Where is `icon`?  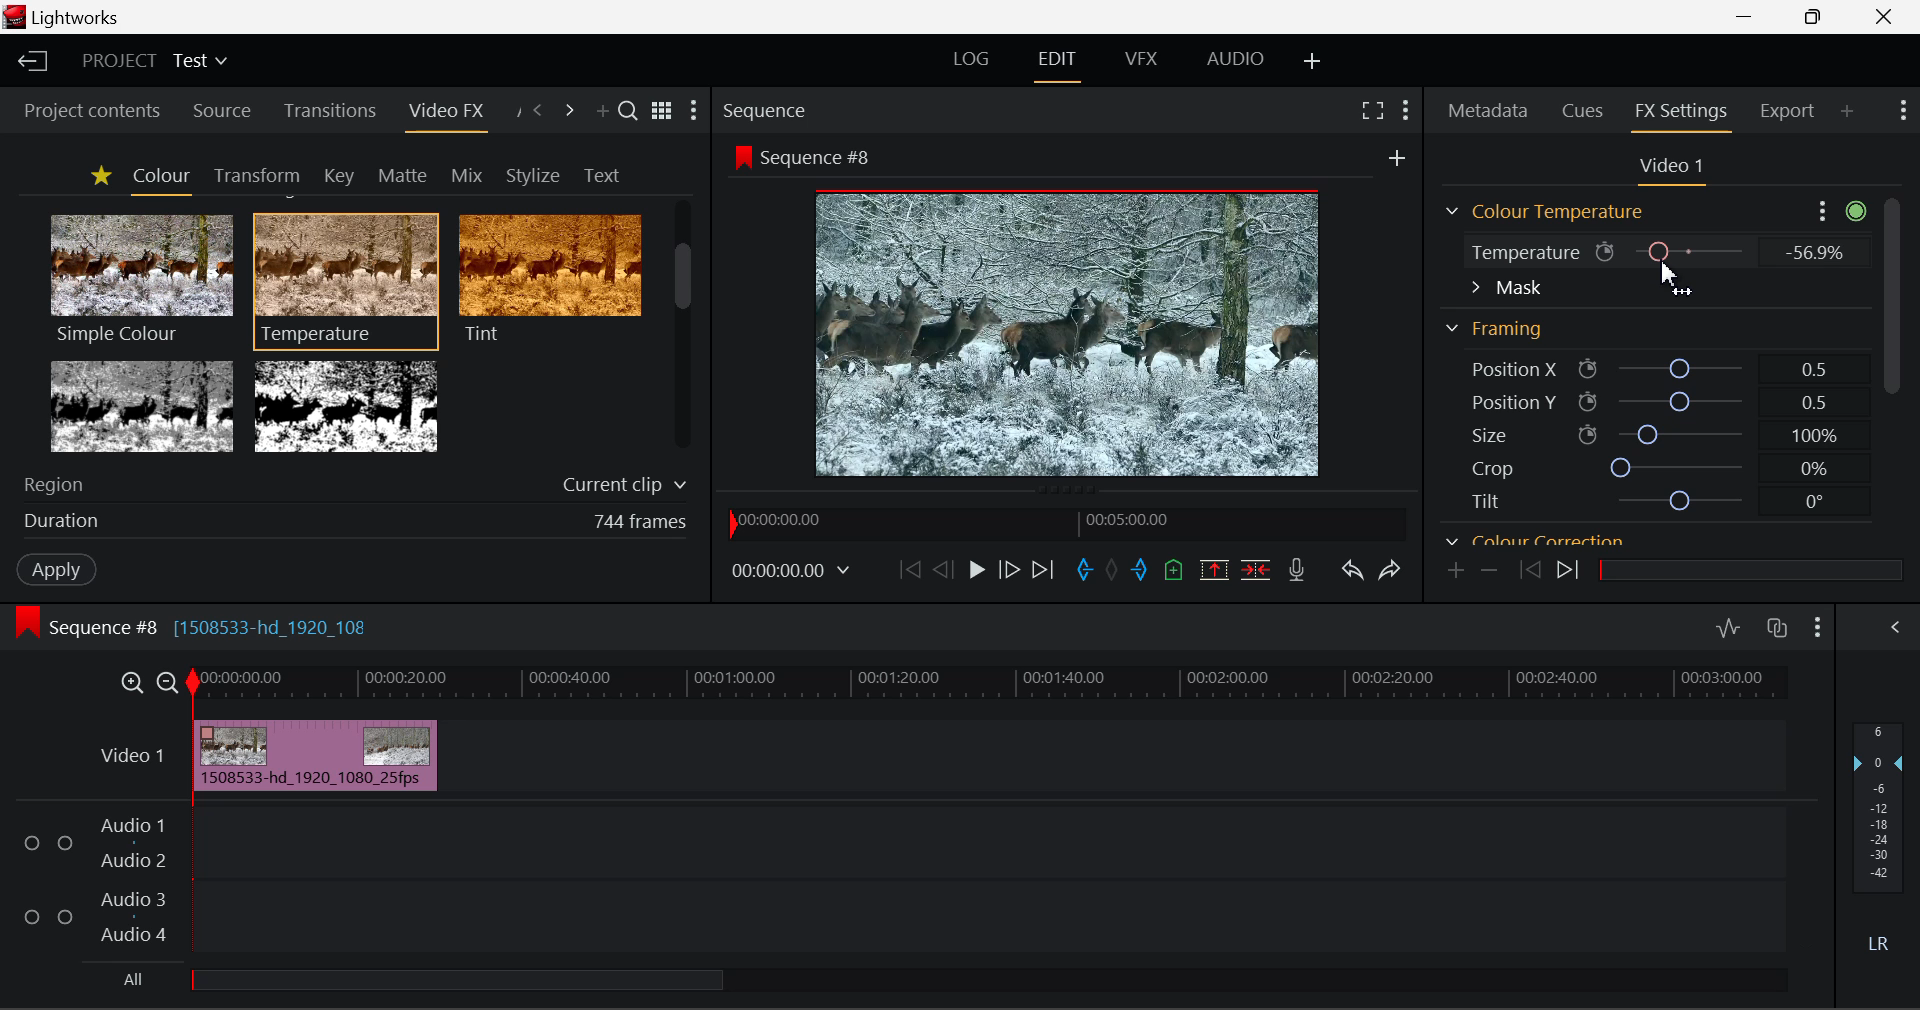 icon is located at coordinates (1587, 435).